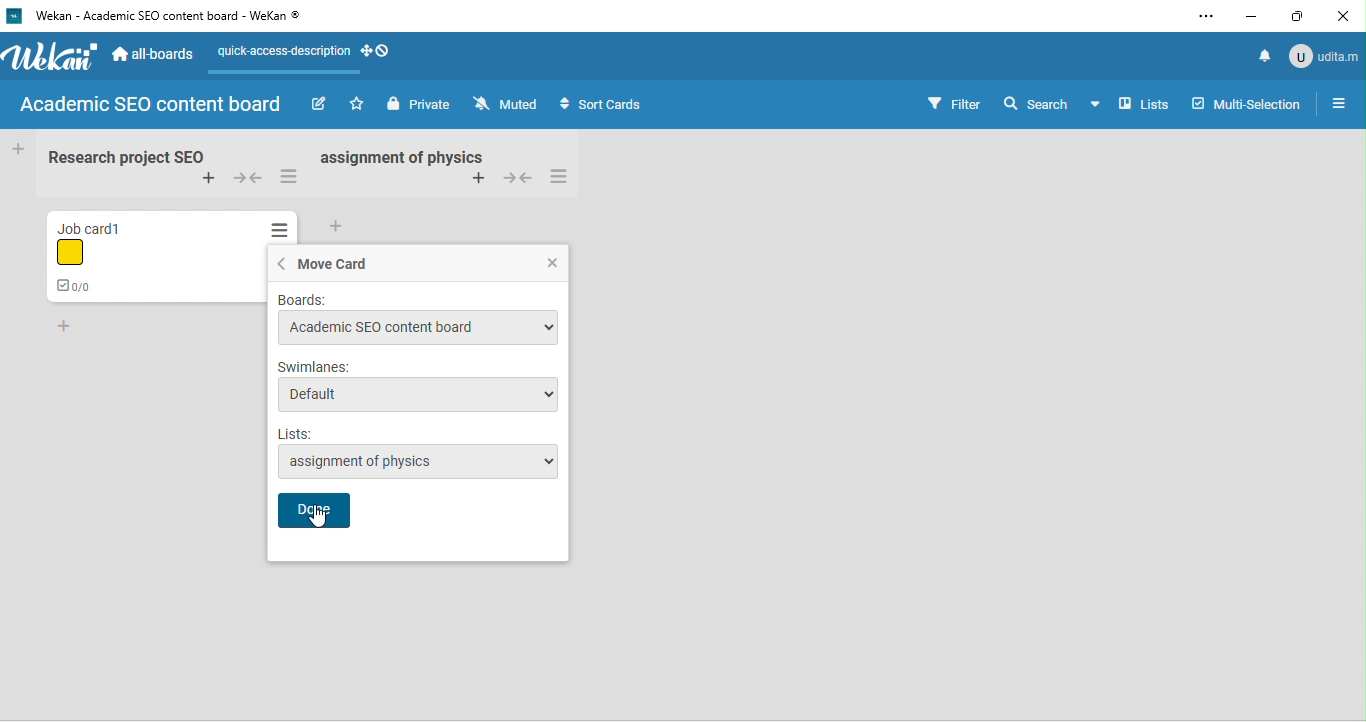 The width and height of the screenshot is (1366, 722). What do you see at coordinates (289, 176) in the screenshot?
I see `list actions` at bounding box center [289, 176].